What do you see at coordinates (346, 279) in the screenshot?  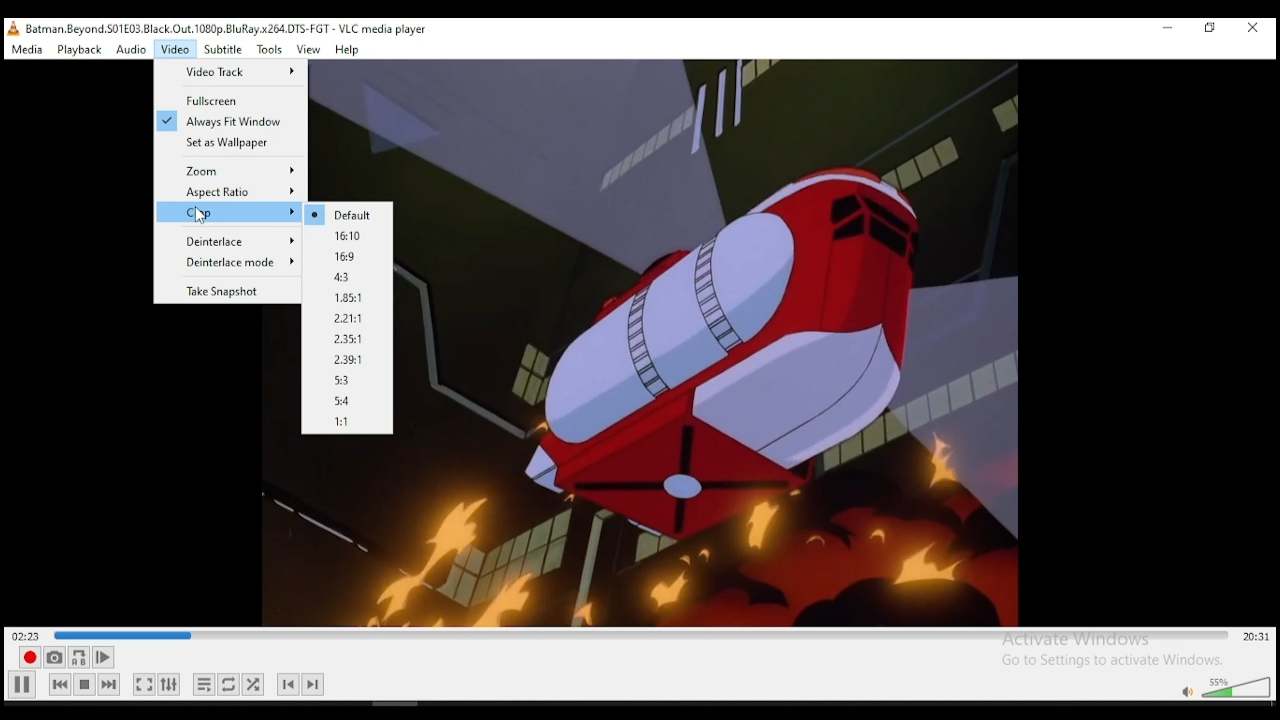 I see `4.3` at bounding box center [346, 279].